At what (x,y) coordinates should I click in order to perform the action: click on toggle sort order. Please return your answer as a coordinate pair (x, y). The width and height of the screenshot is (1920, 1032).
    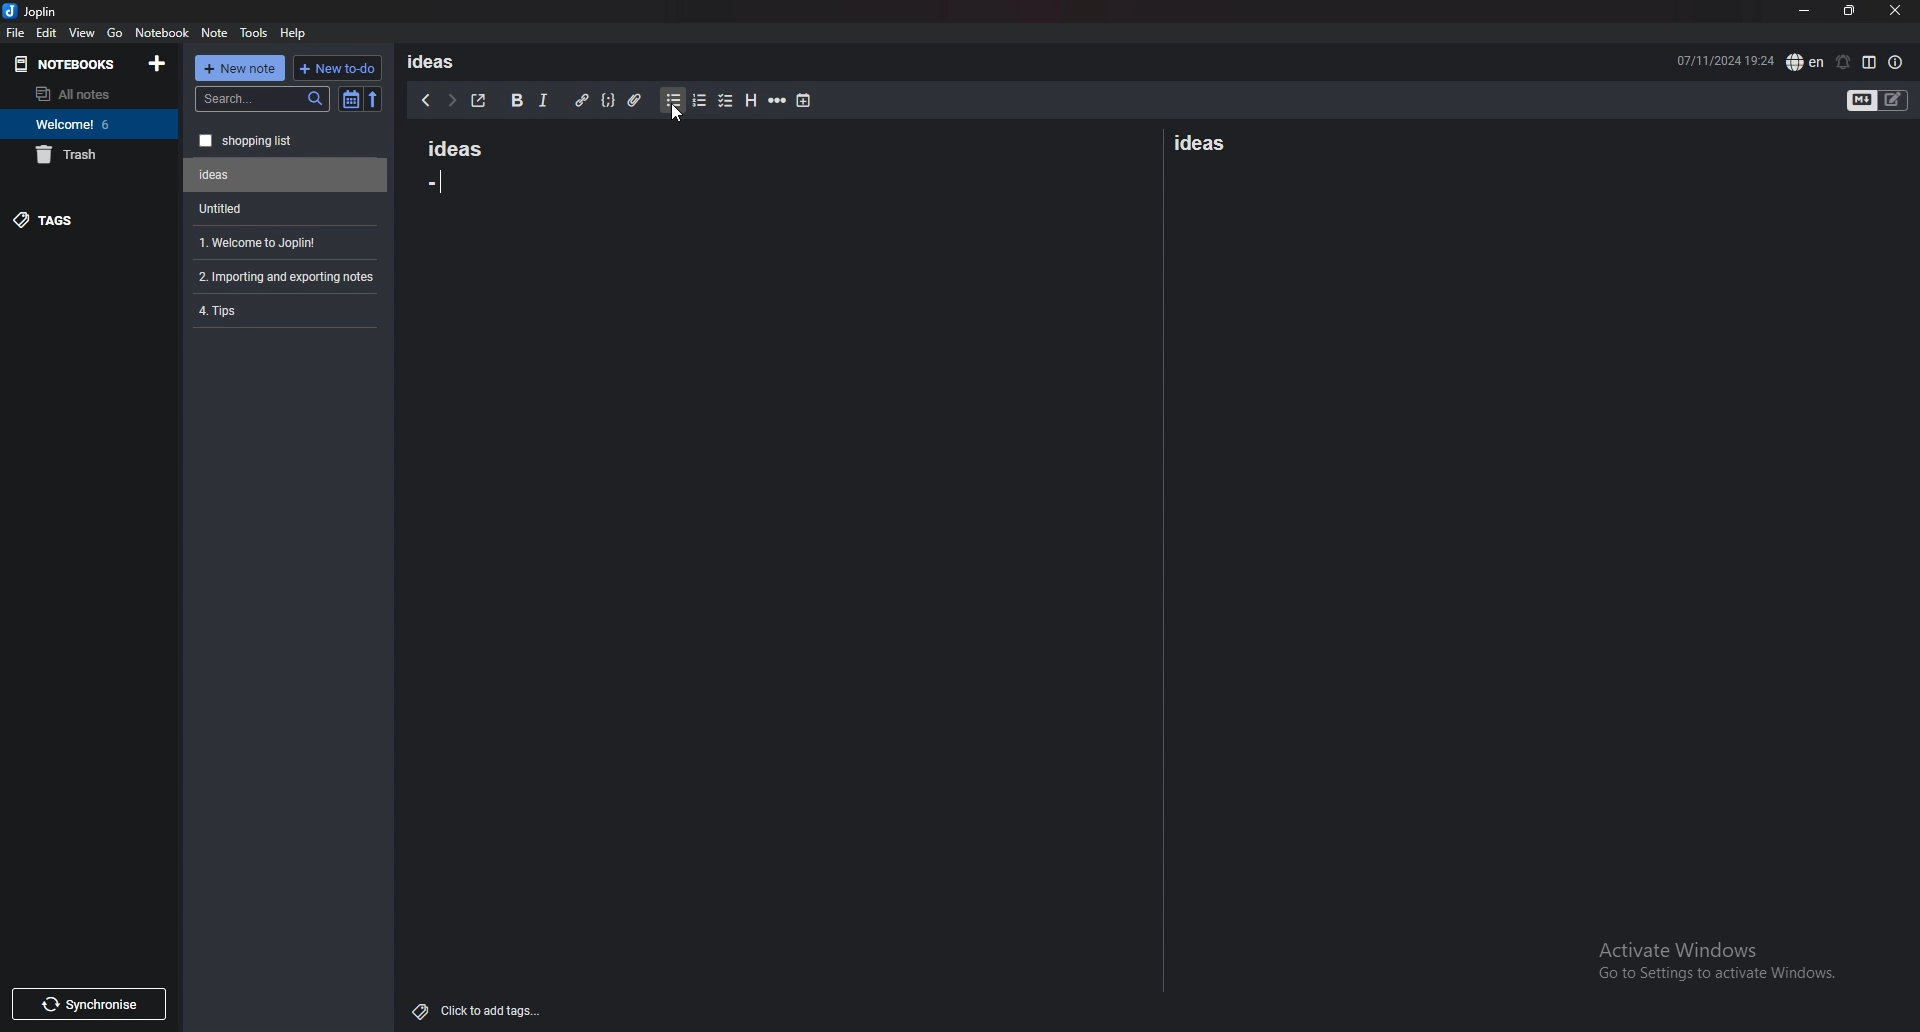
    Looking at the image, I should click on (351, 101).